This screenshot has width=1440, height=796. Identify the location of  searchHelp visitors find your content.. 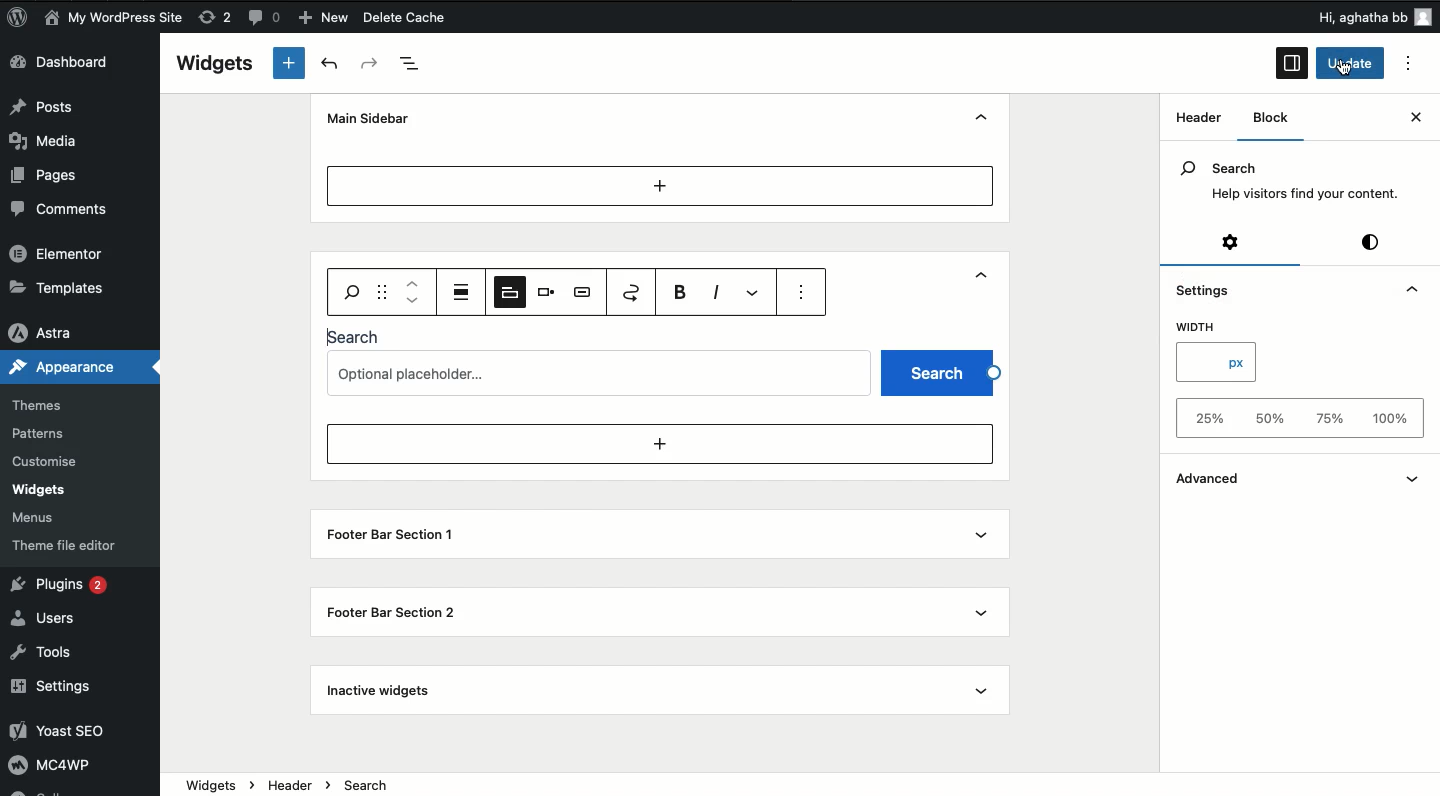
(1288, 181).